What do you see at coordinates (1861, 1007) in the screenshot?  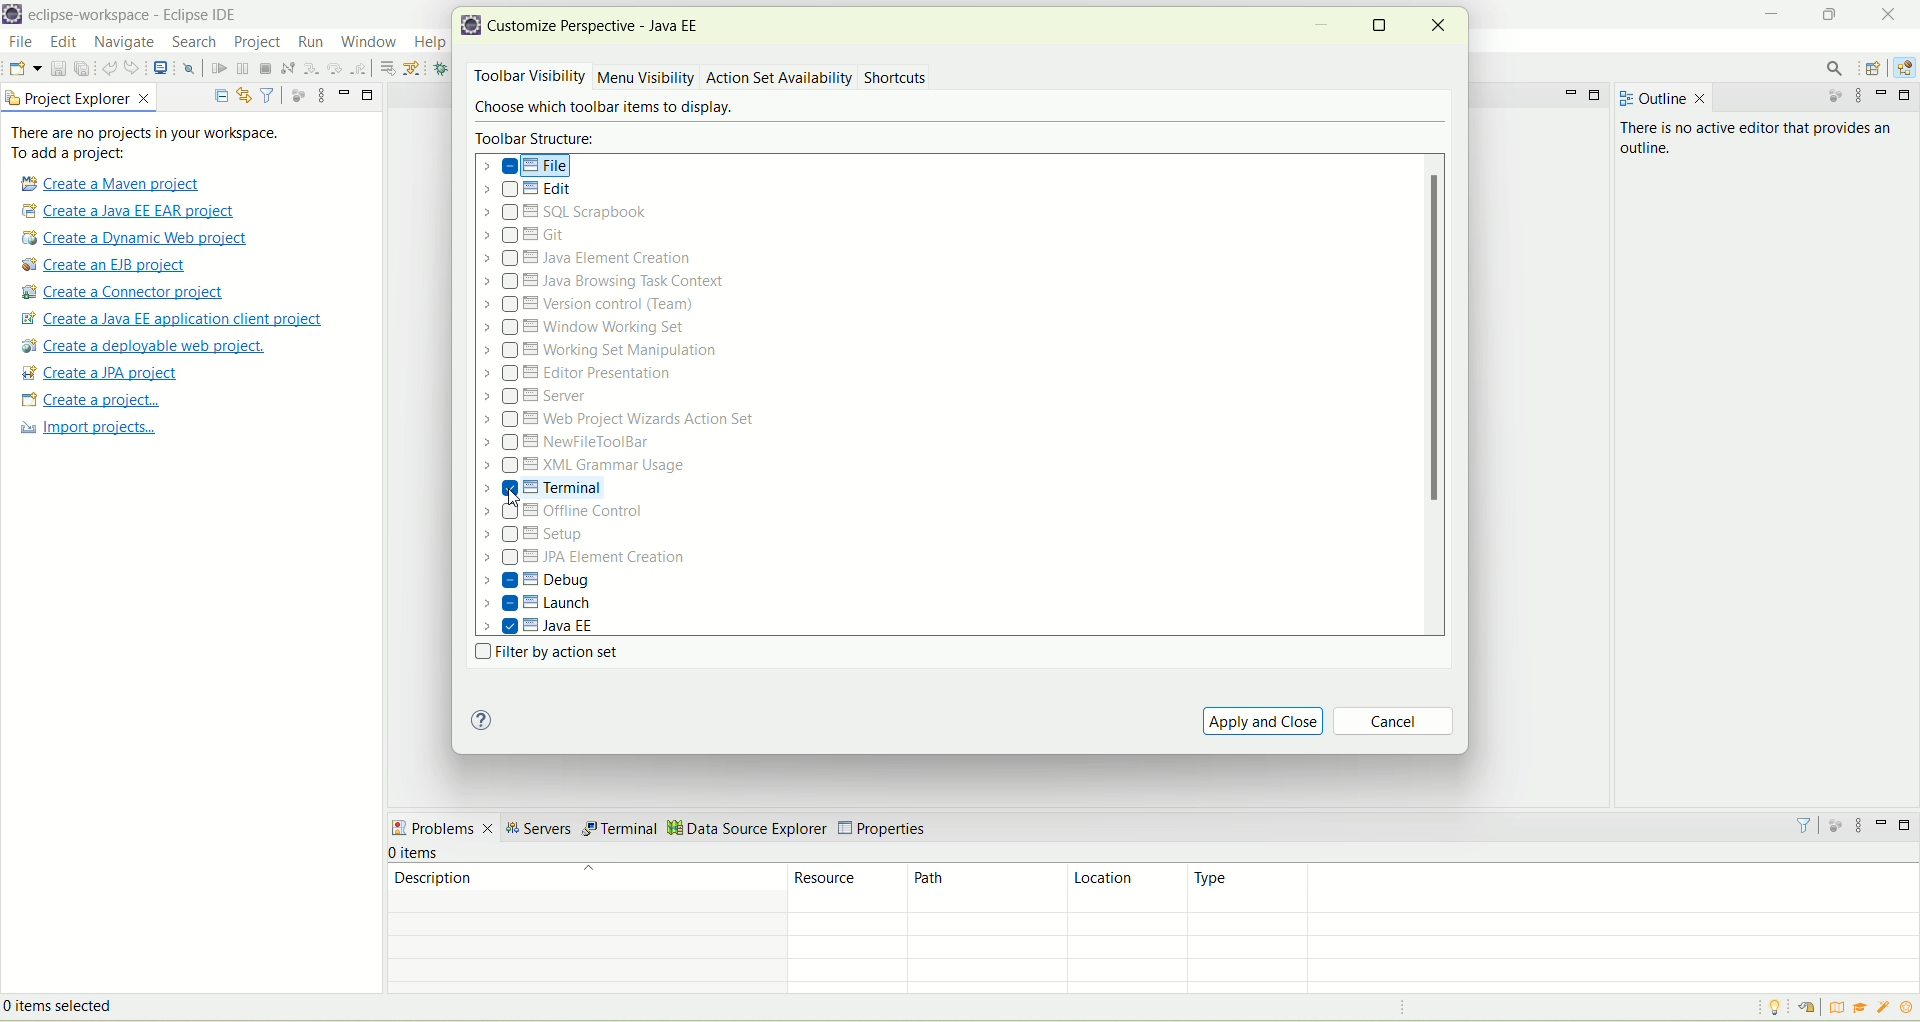 I see `tutorial` at bounding box center [1861, 1007].